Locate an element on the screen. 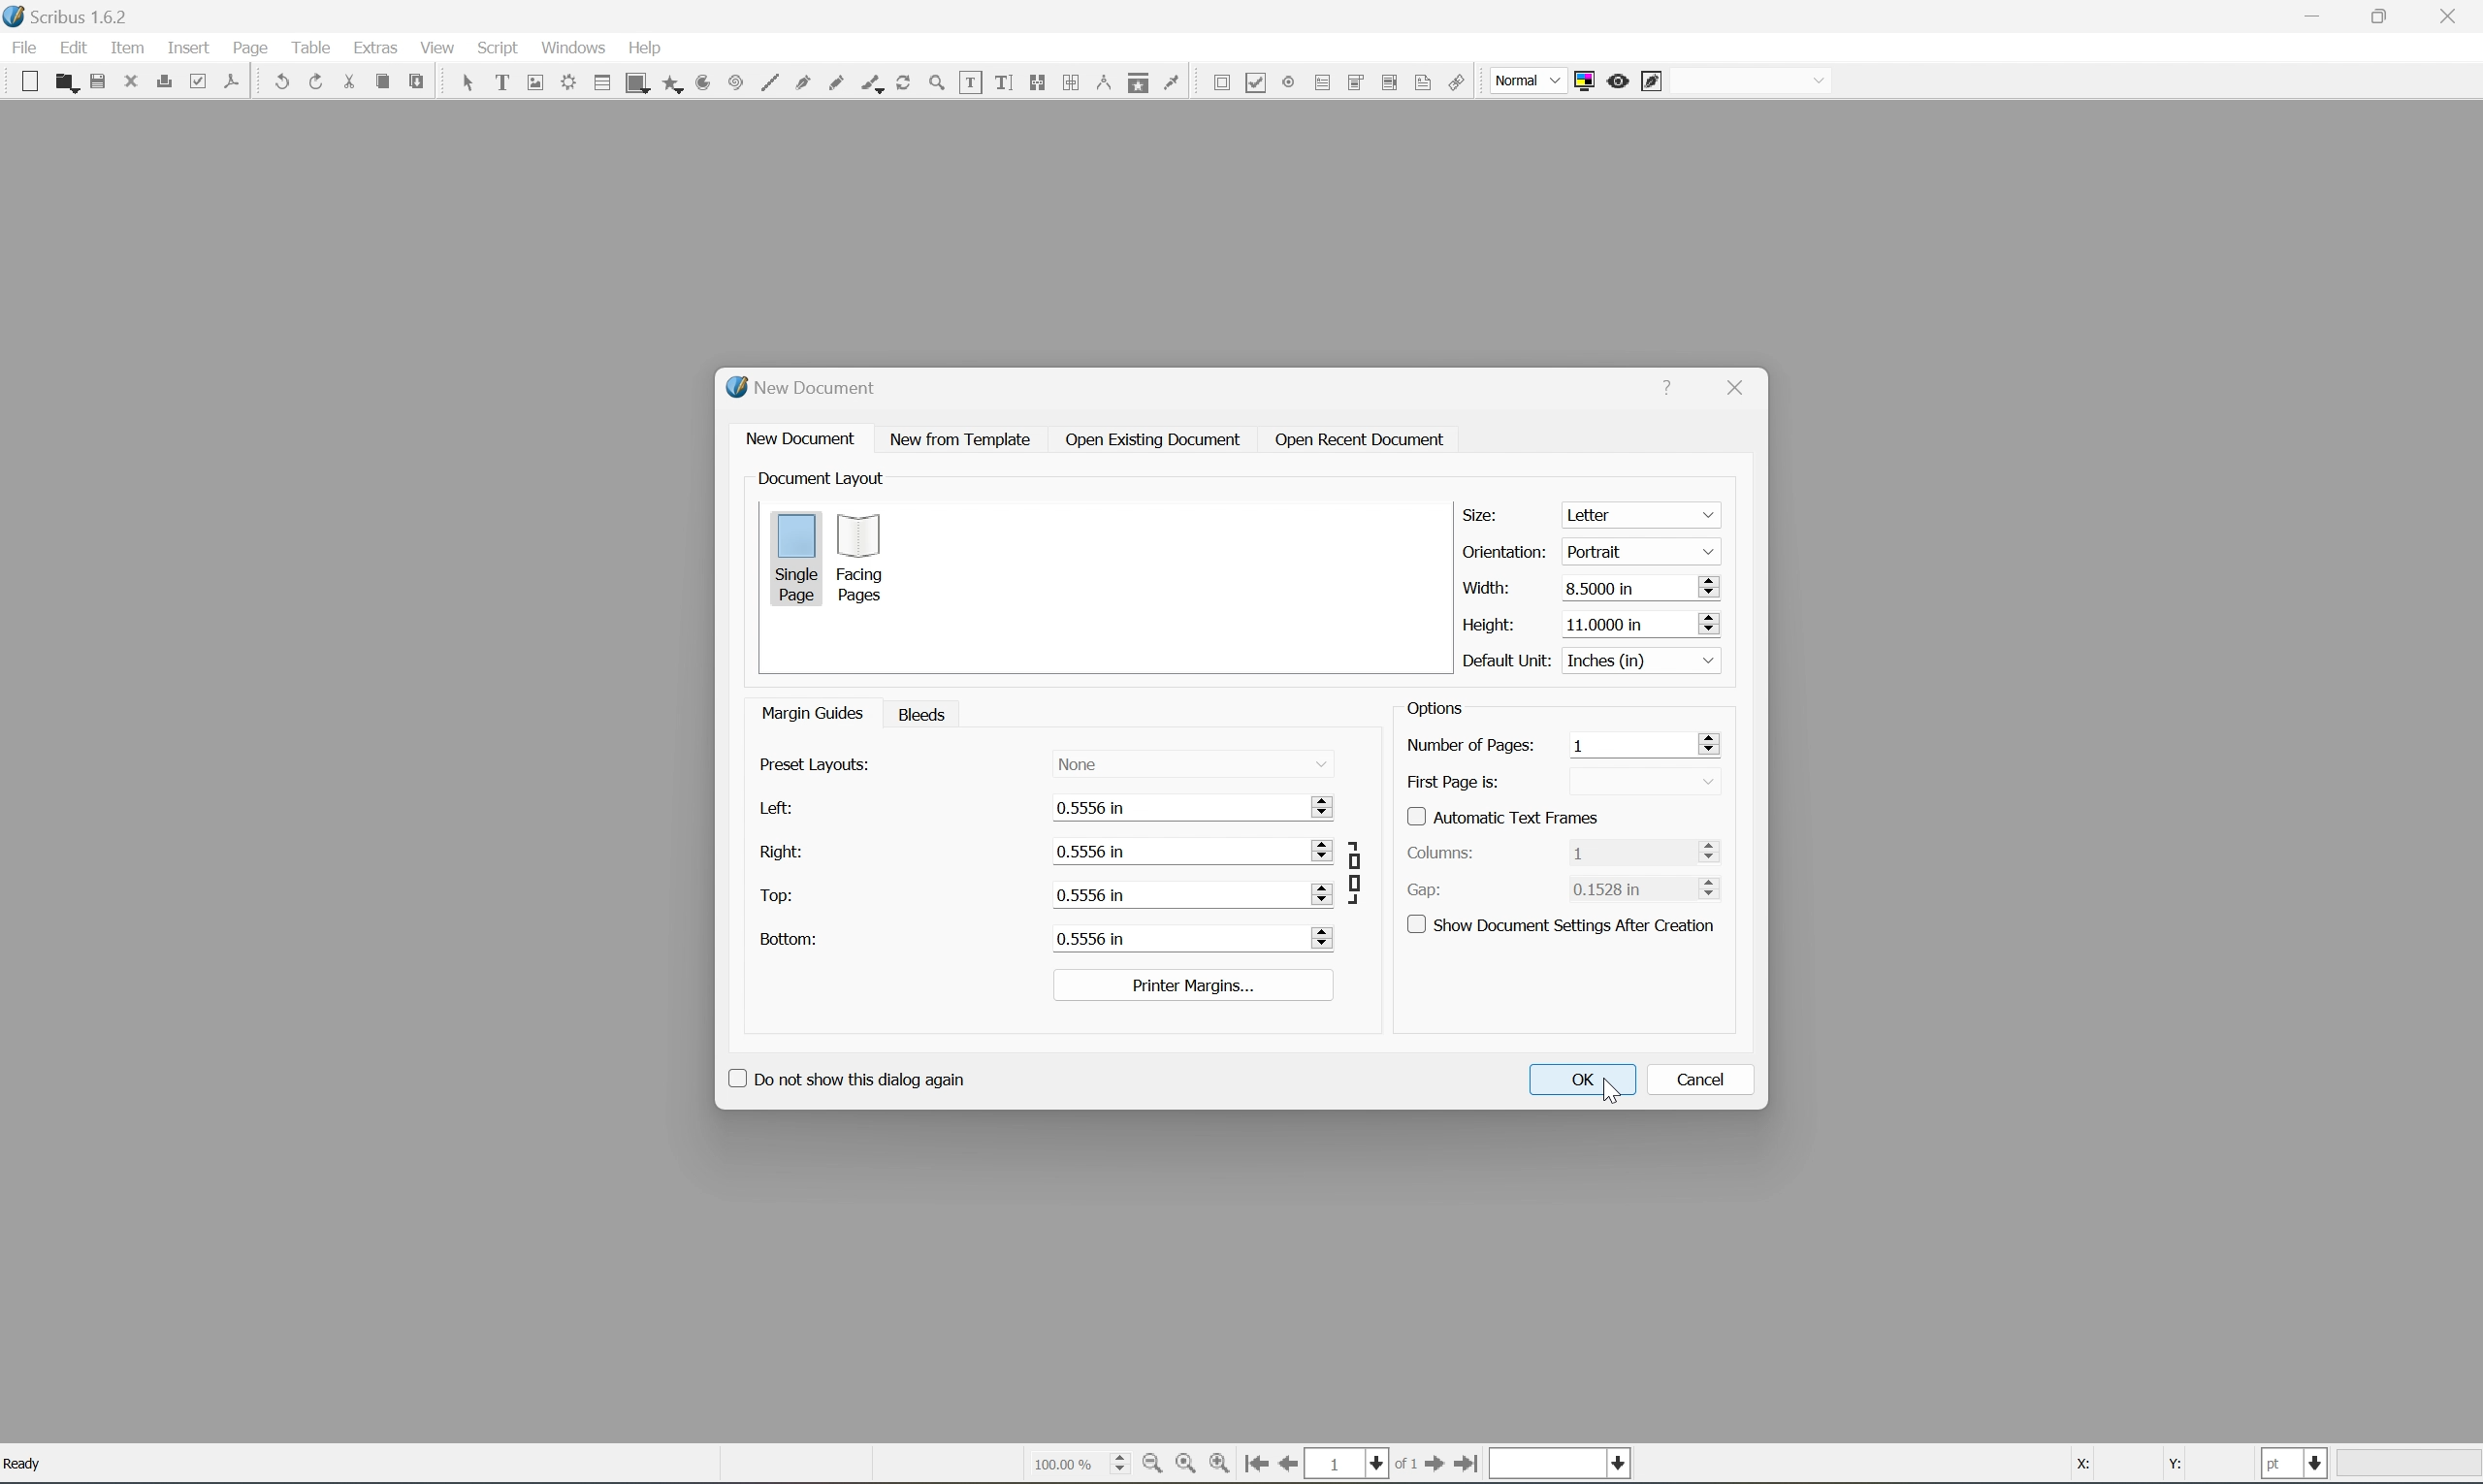 The width and height of the screenshot is (2483, 1484). file is located at coordinates (25, 48).